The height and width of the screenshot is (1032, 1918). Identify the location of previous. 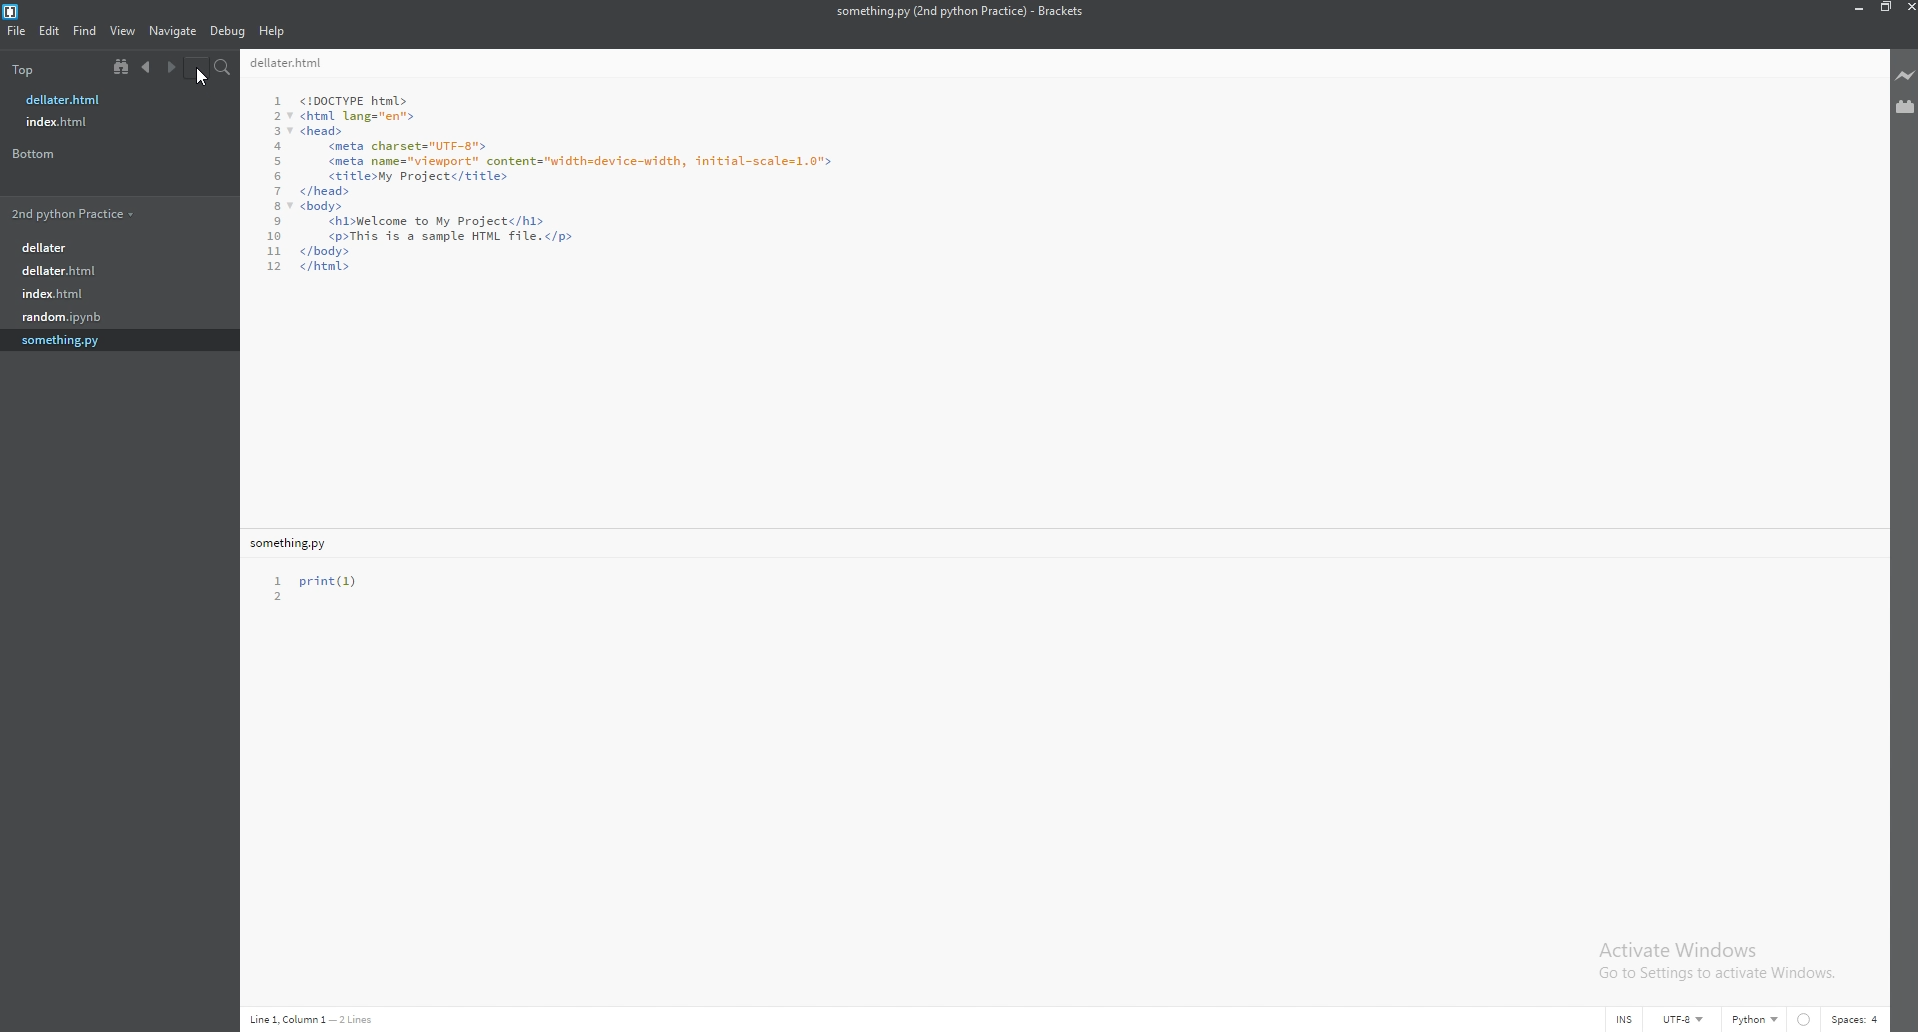
(146, 66).